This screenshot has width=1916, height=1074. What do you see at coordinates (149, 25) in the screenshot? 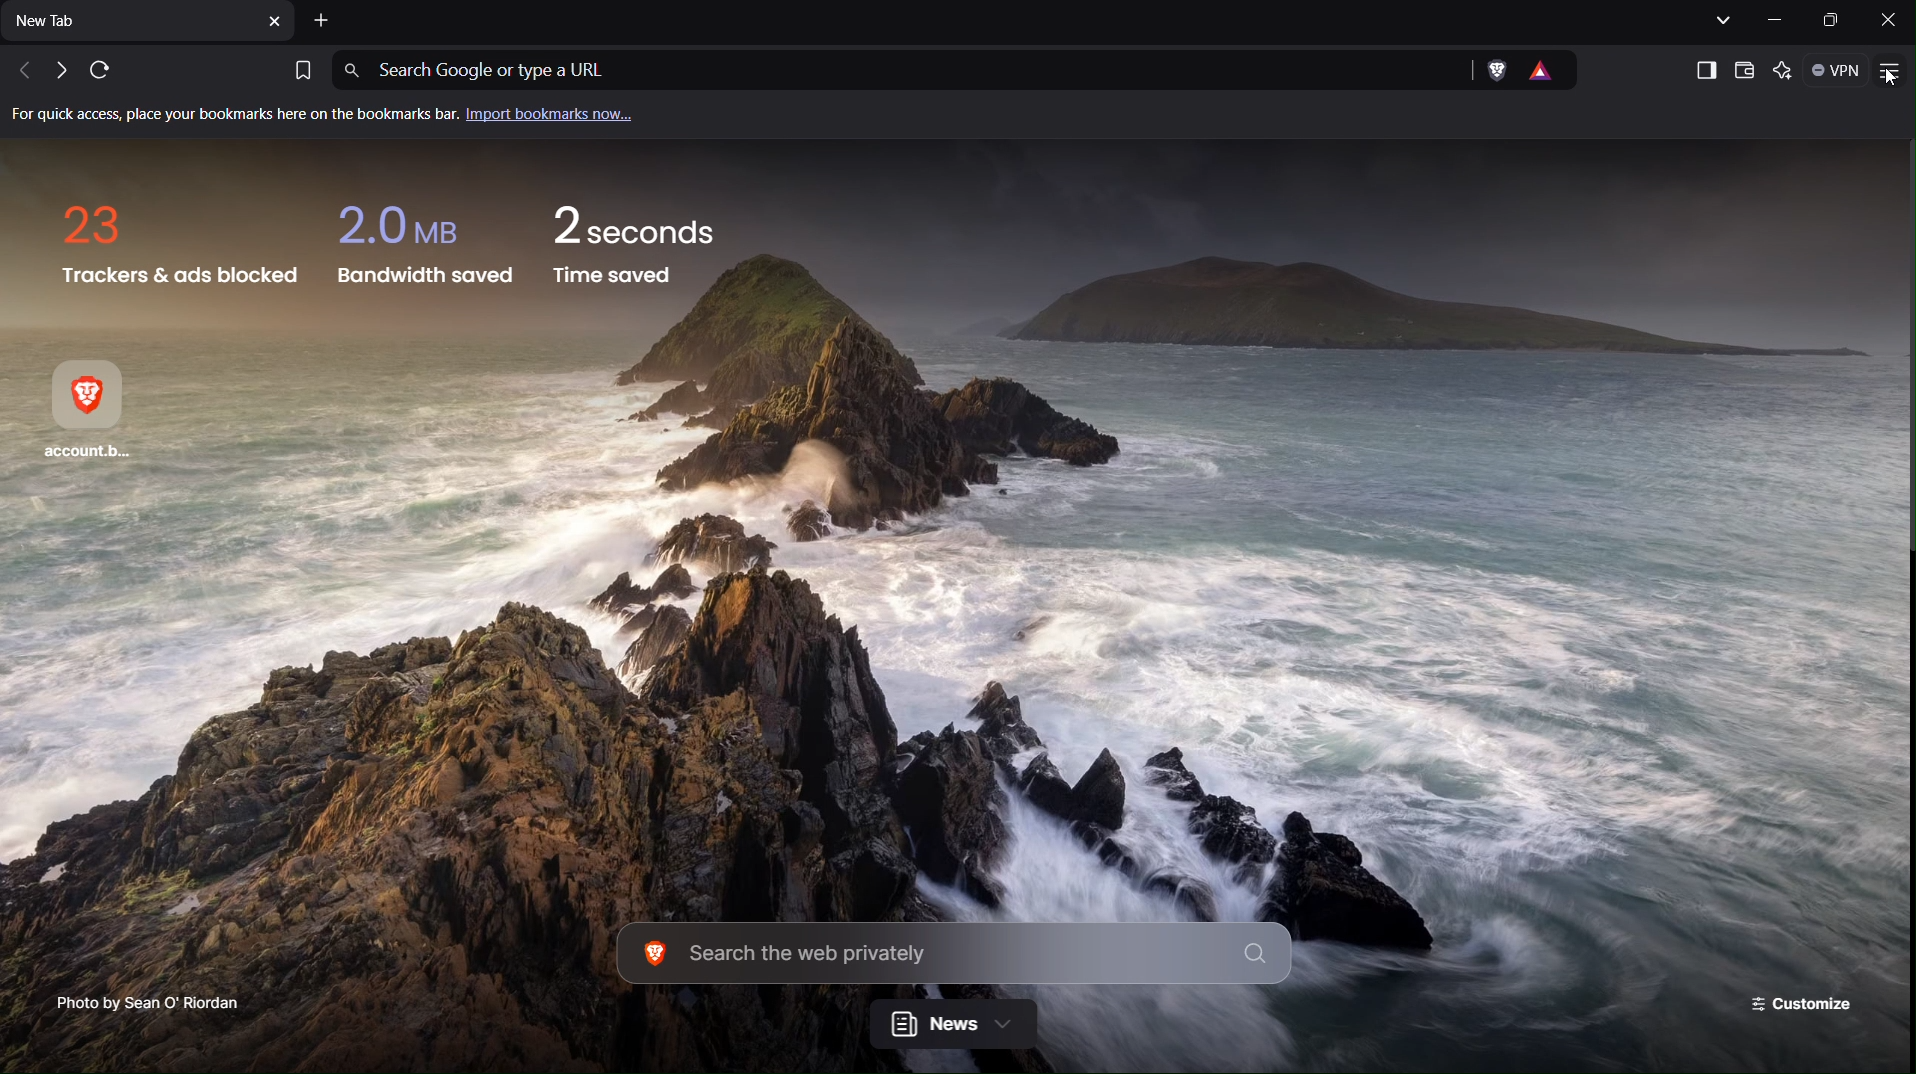
I see `New Tab` at bounding box center [149, 25].